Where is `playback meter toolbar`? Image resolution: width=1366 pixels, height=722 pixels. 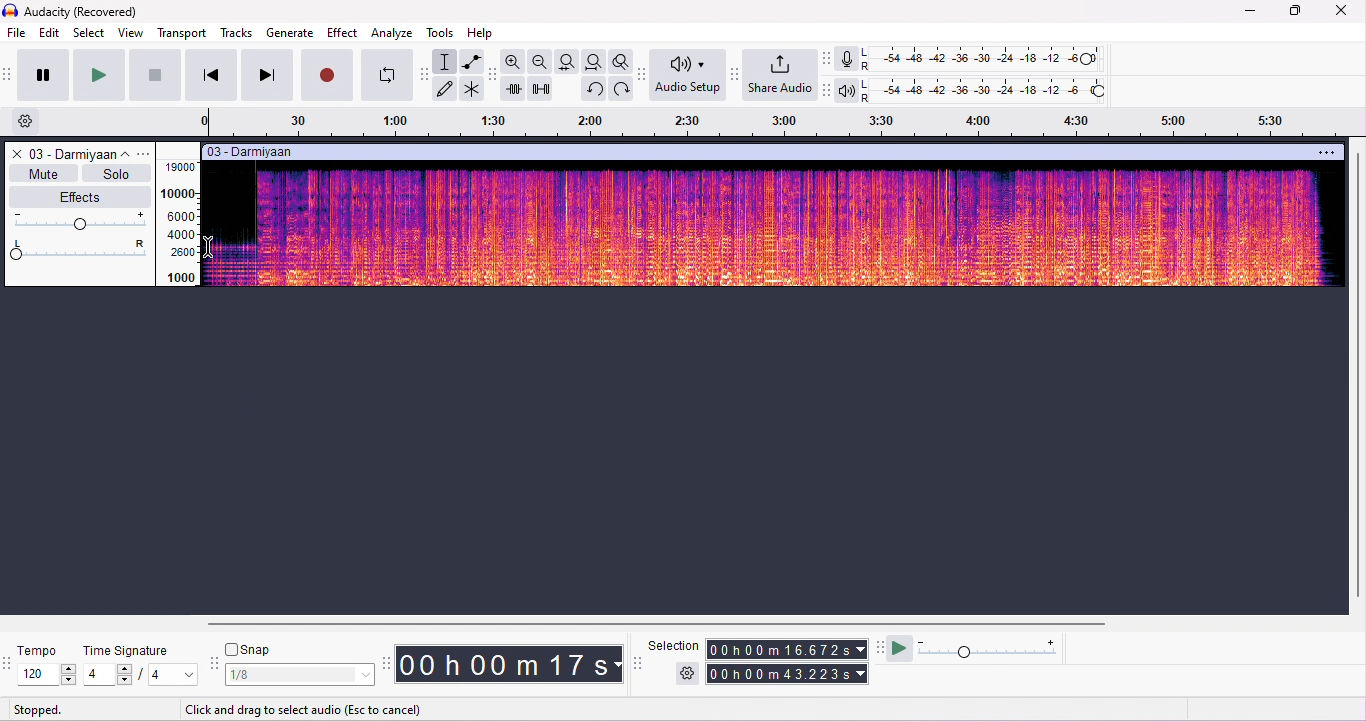 playback meter toolbar is located at coordinates (830, 90).